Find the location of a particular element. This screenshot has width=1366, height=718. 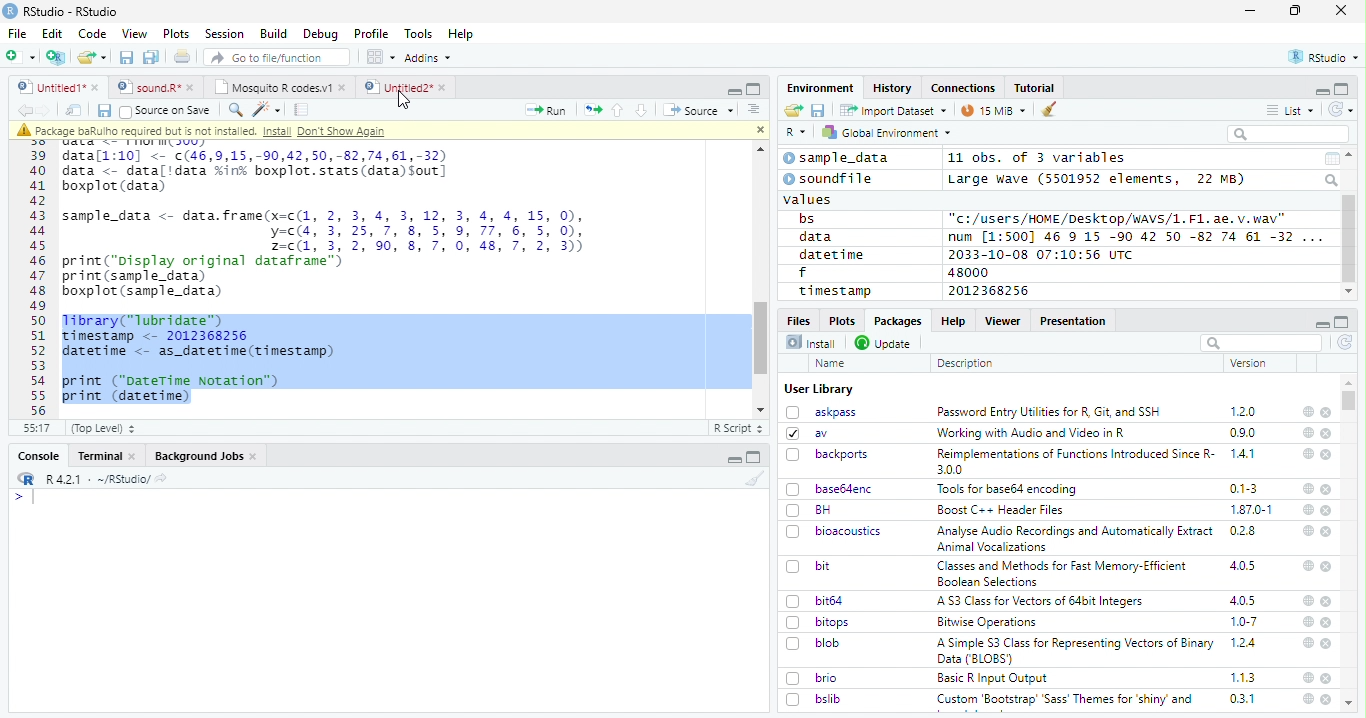

Name is located at coordinates (832, 364).